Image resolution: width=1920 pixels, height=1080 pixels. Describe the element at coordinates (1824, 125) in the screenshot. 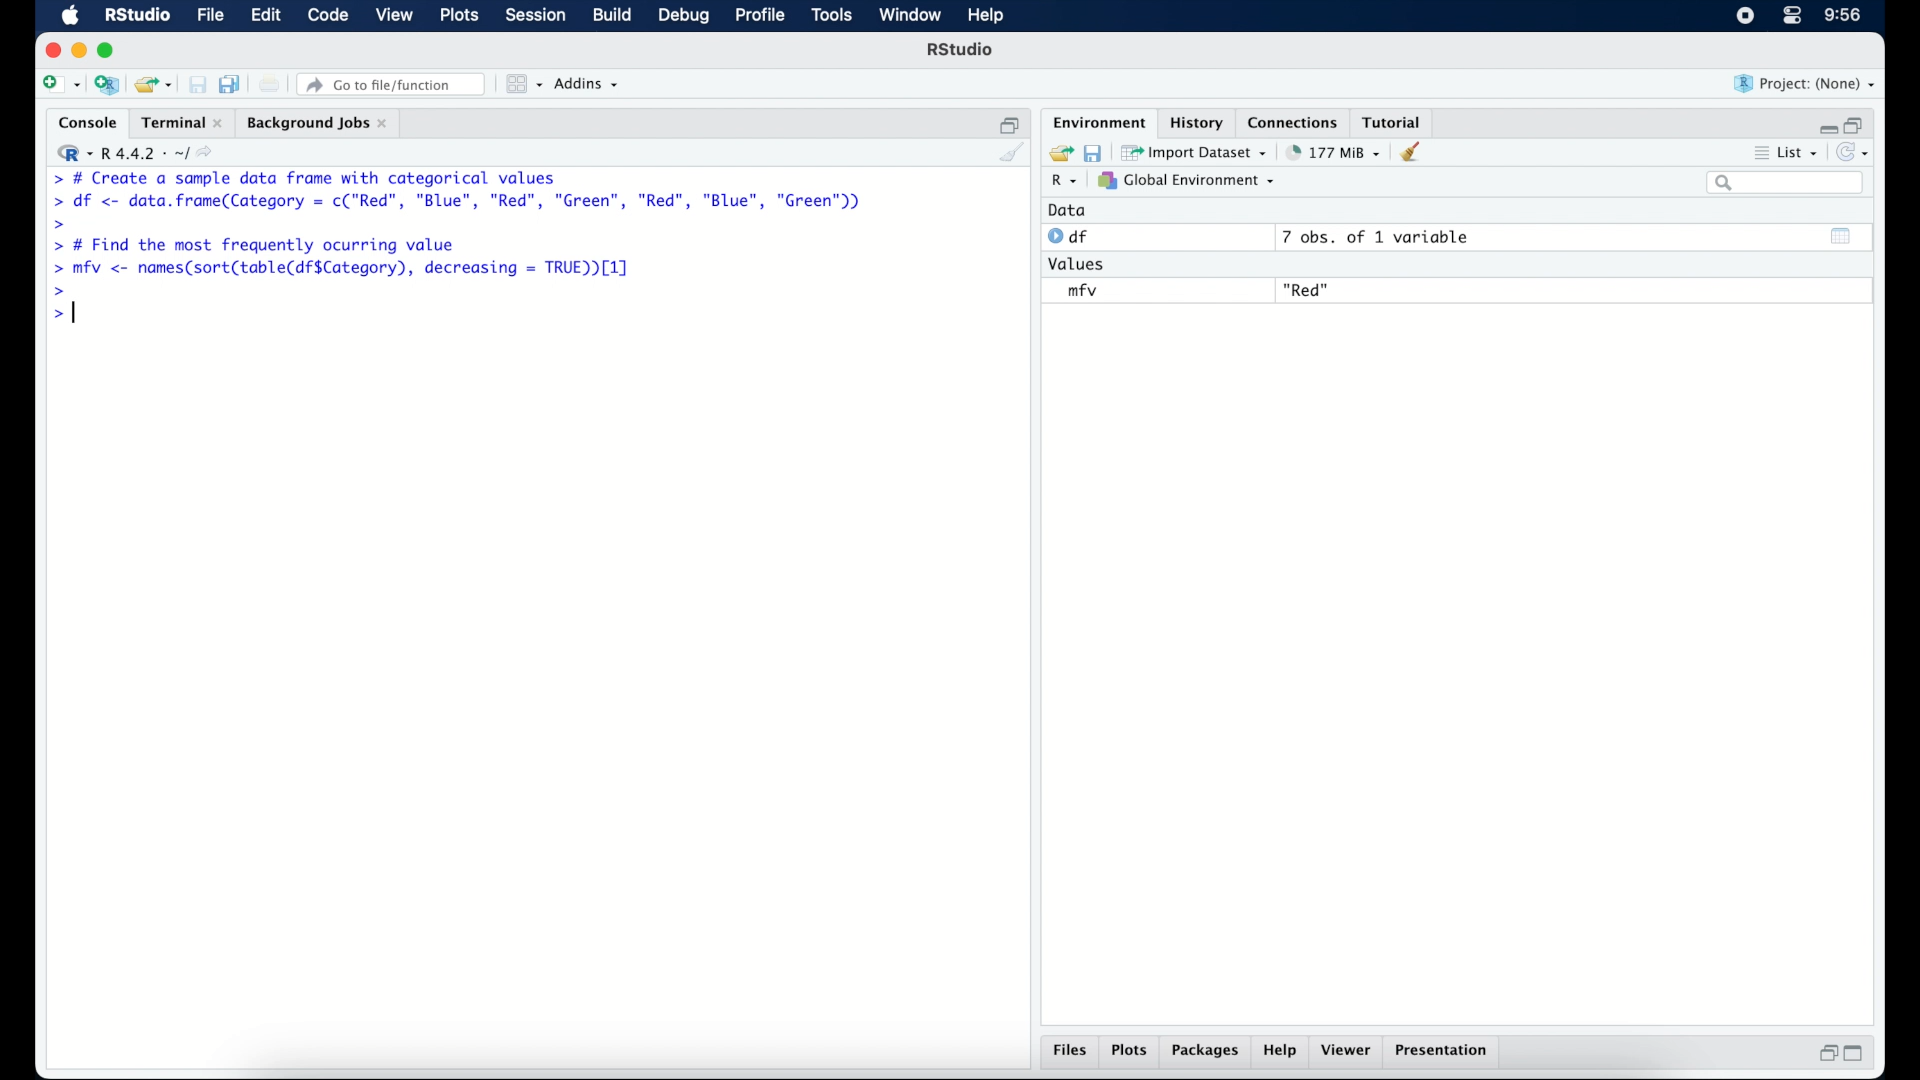

I see `minimize` at that location.